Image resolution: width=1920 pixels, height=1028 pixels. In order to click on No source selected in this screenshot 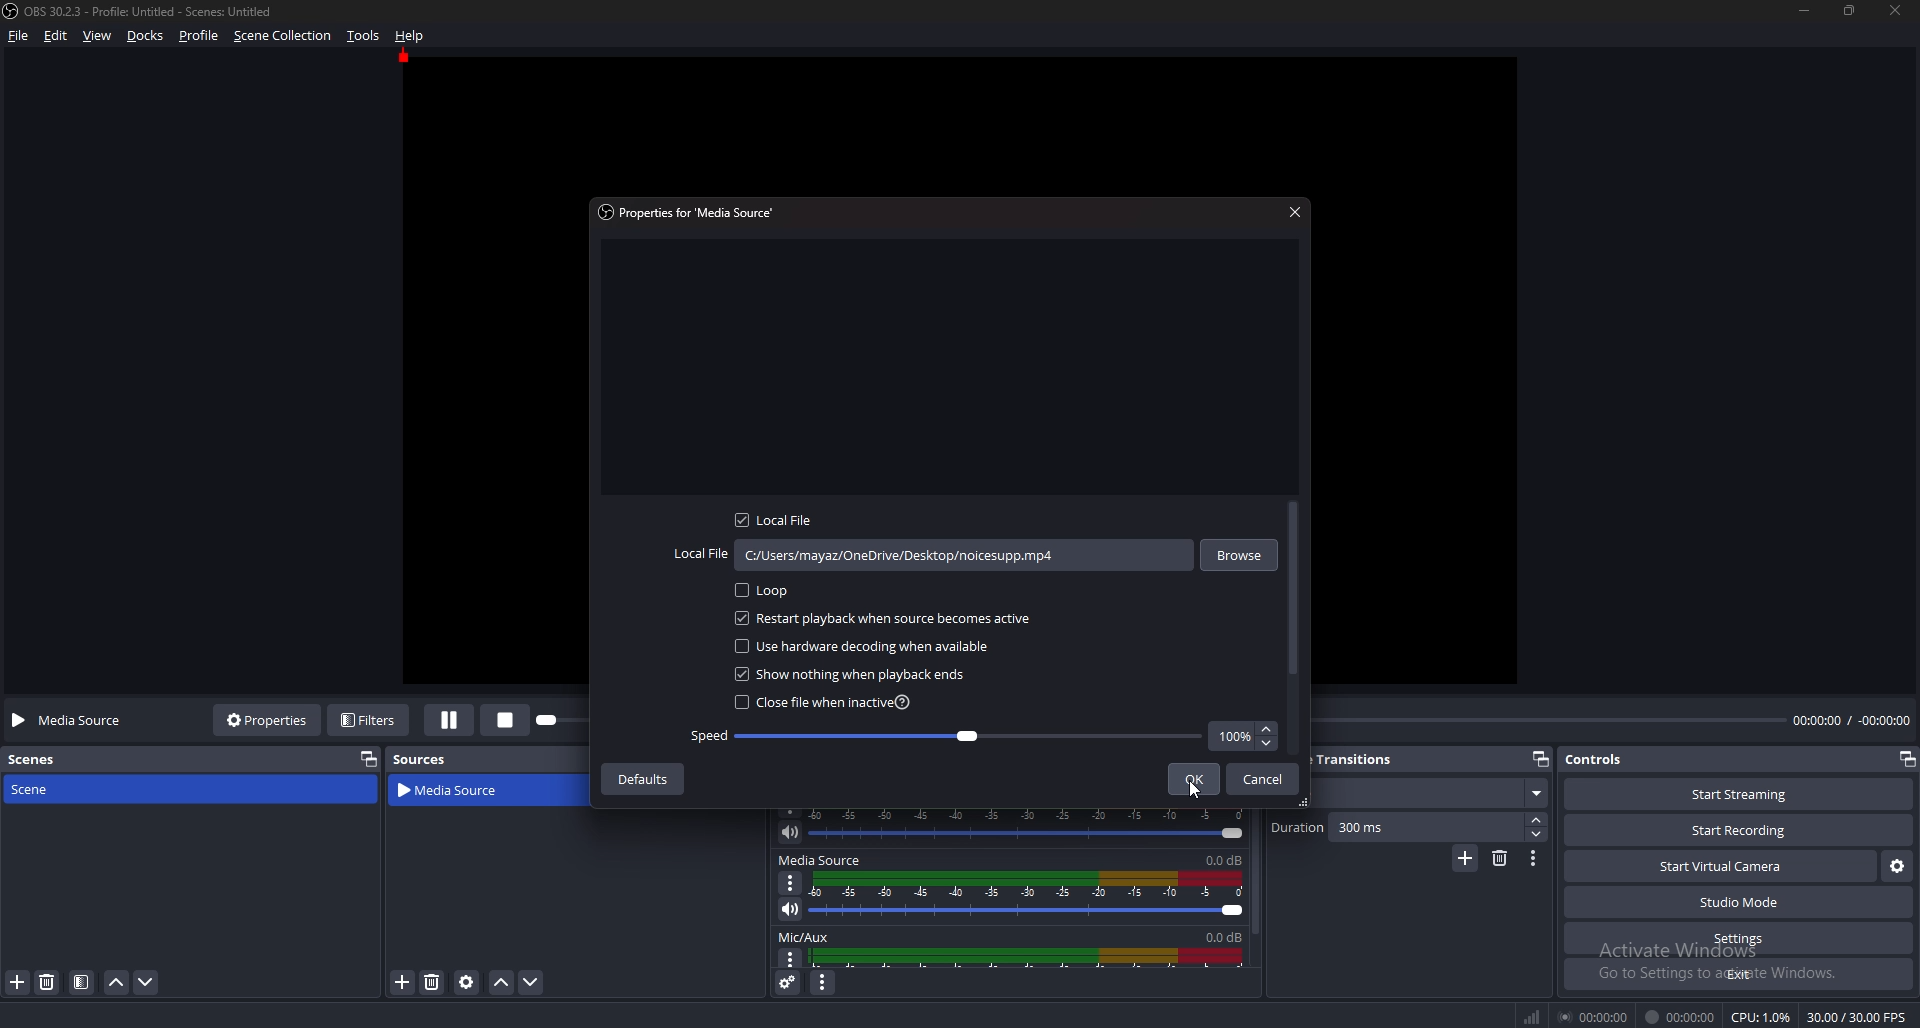, I will do `click(73, 720)`.